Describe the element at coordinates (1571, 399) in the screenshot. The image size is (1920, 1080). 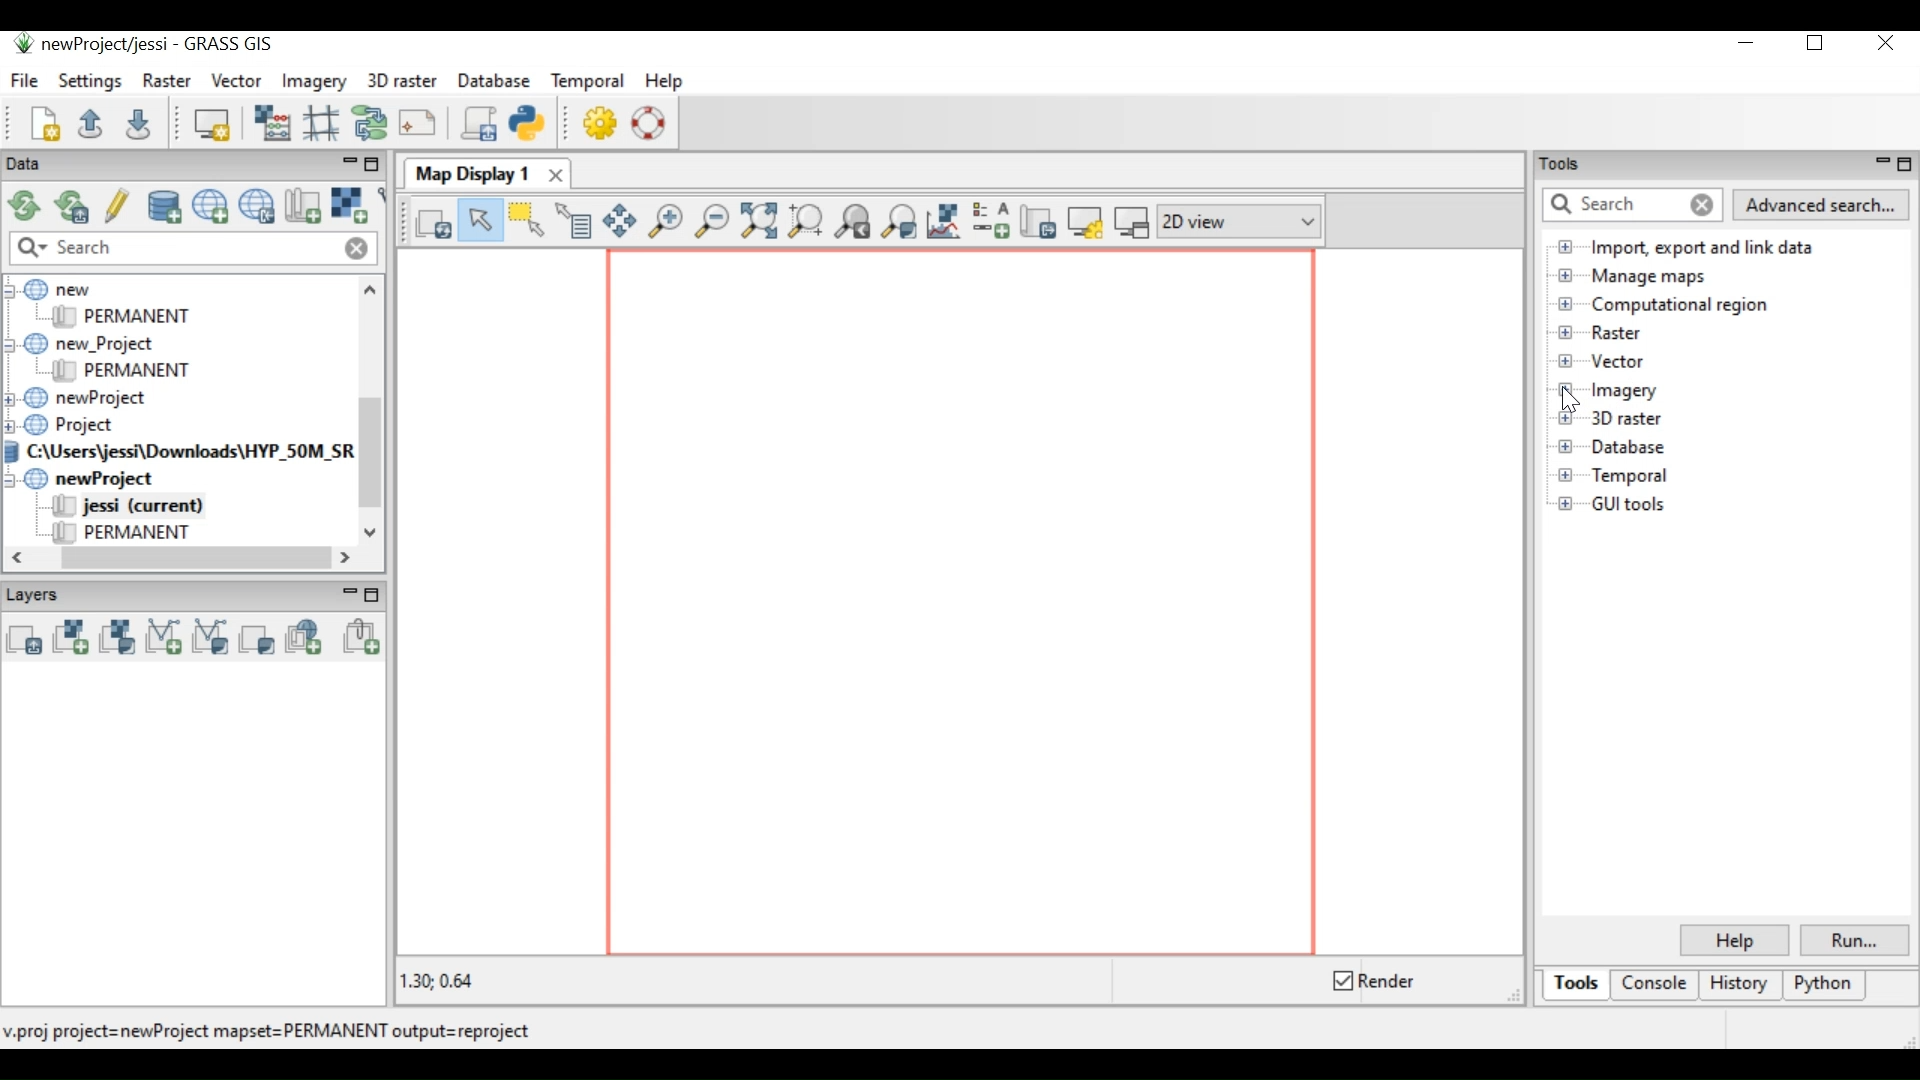
I see `Cursor` at that location.